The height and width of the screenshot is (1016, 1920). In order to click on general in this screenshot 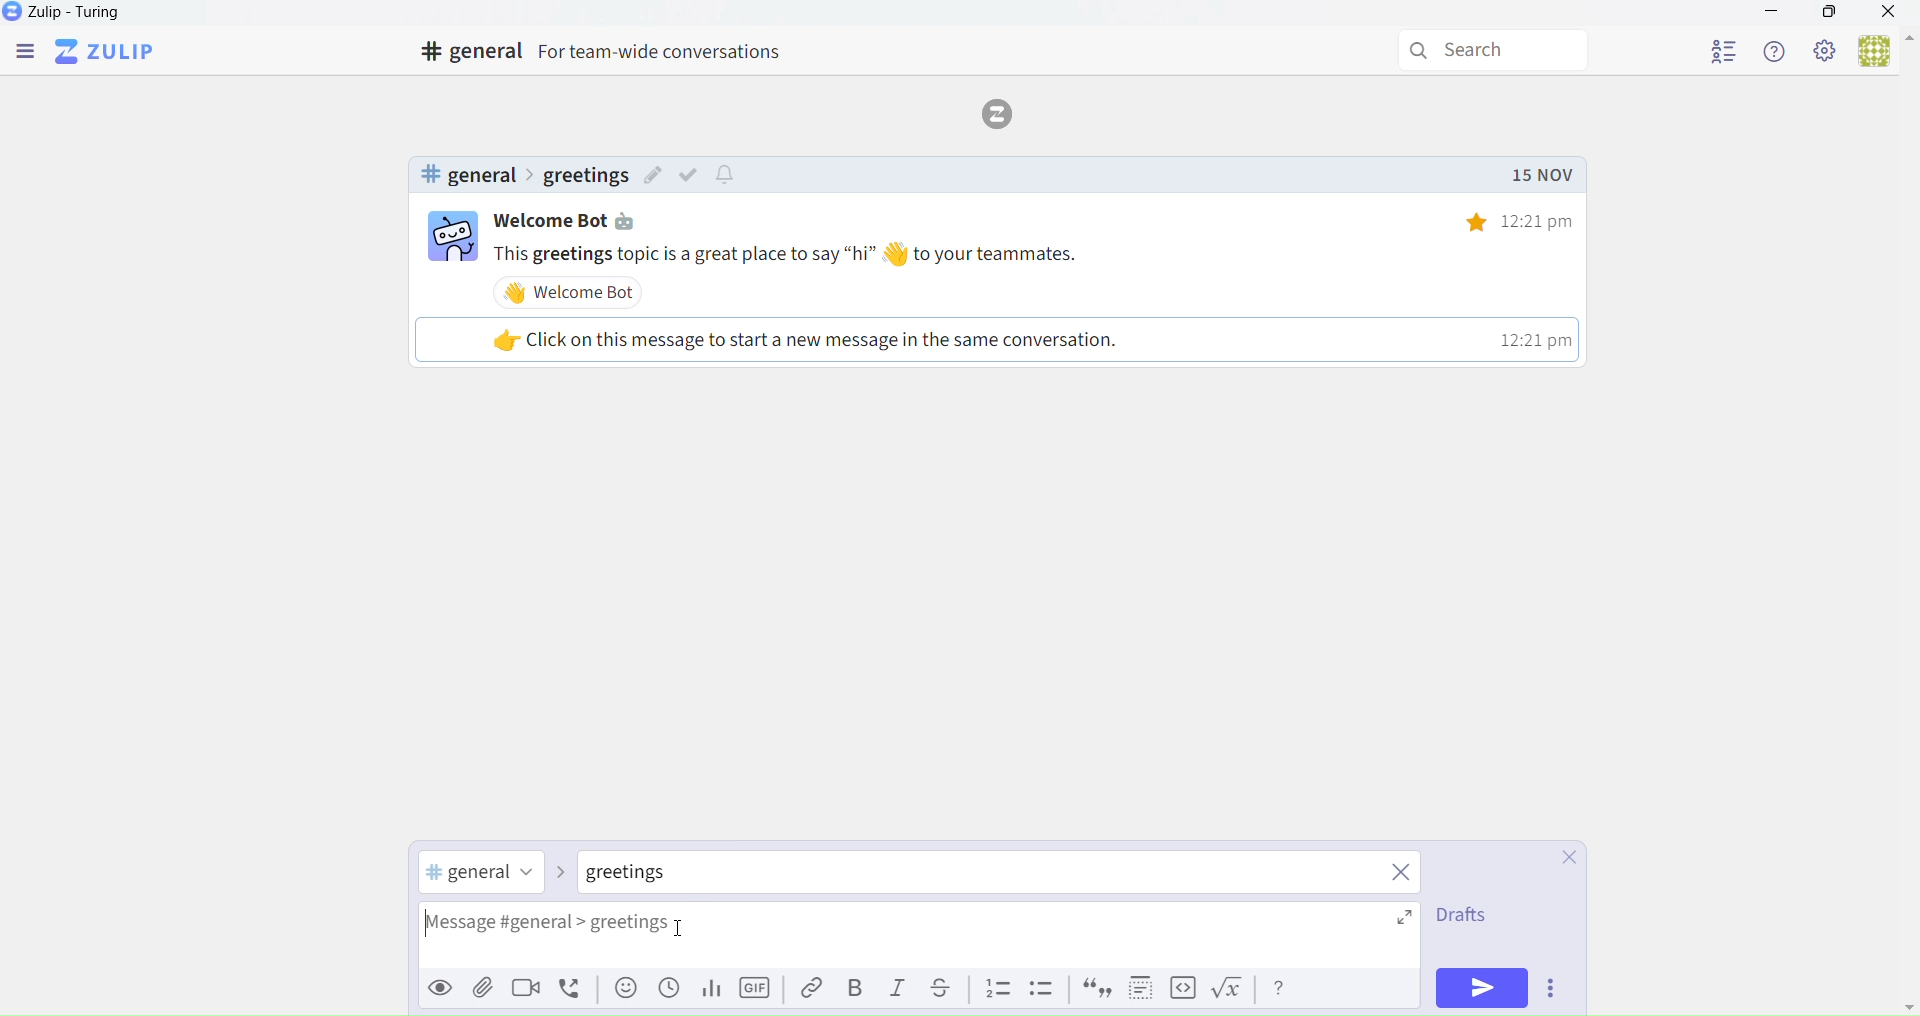, I will do `click(467, 175)`.